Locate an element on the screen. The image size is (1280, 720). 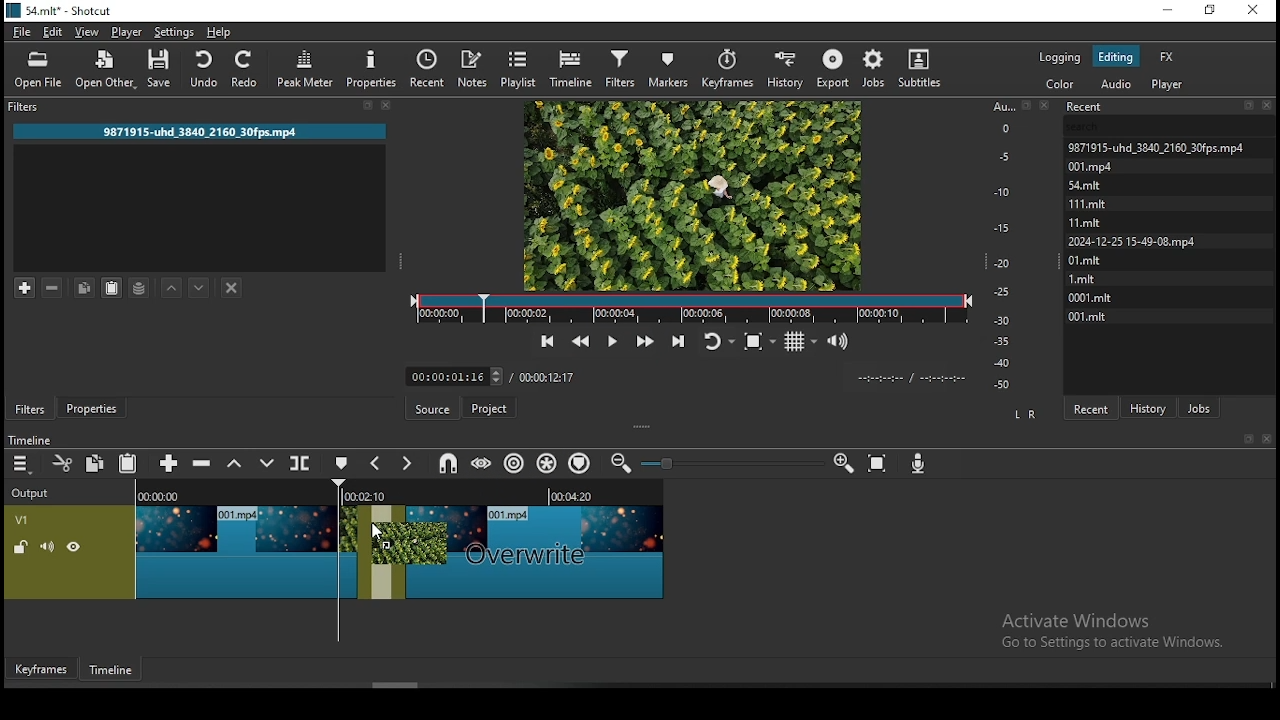
record audio is located at coordinates (918, 462).